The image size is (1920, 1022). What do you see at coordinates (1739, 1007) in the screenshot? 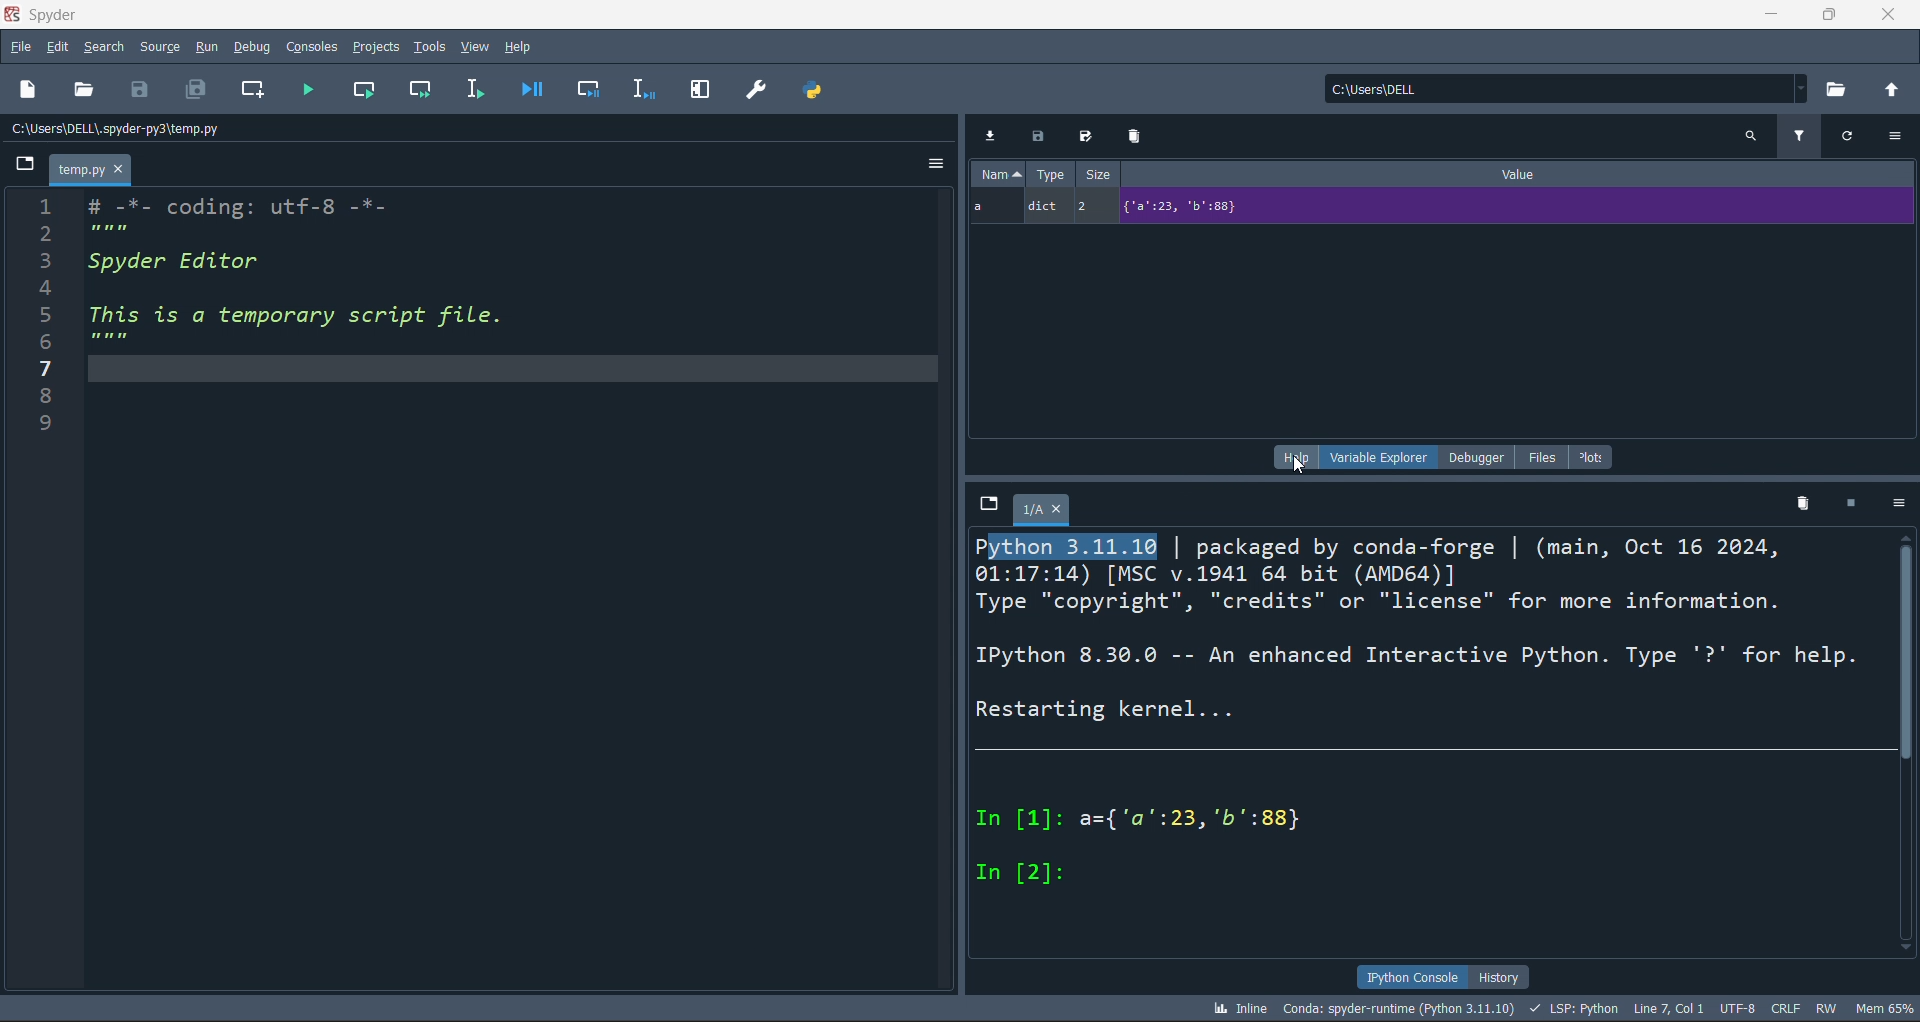
I see `UTF-8` at bounding box center [1739, 1007].